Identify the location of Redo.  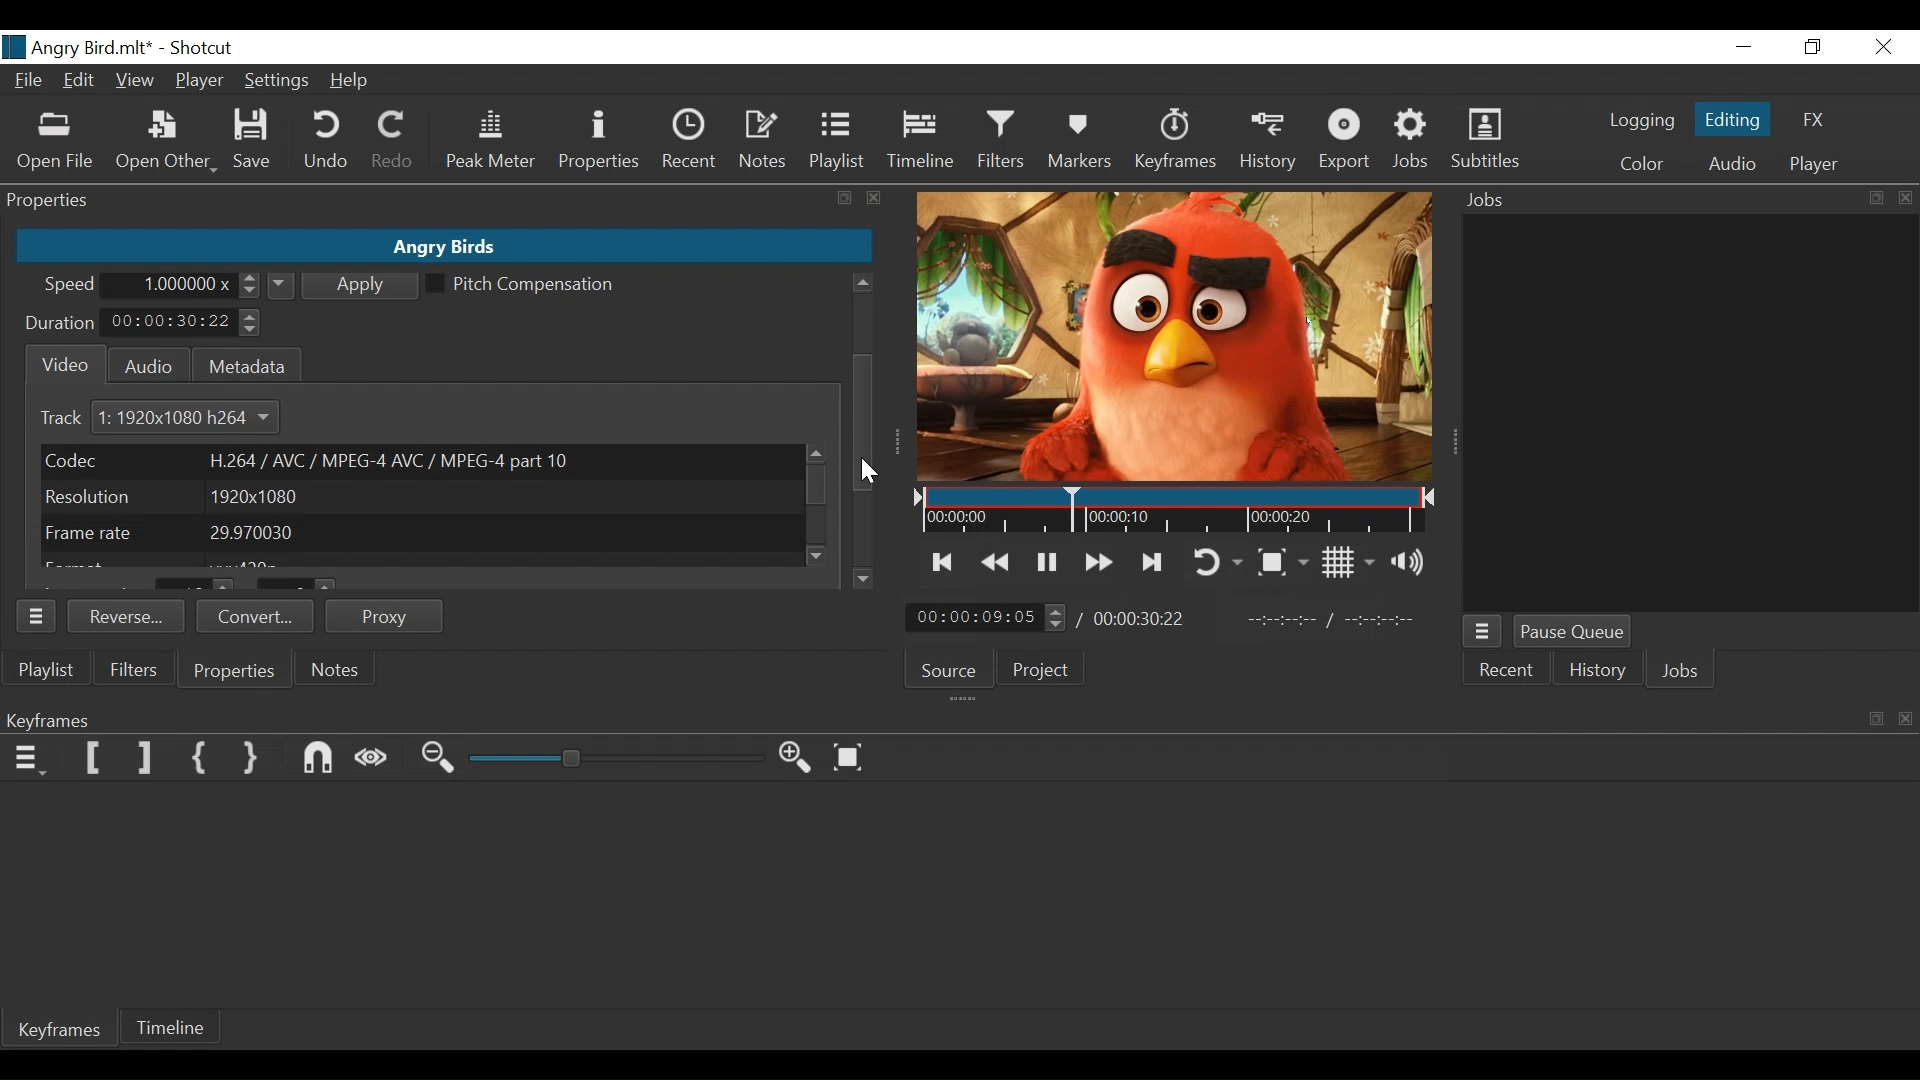
(393, 144).